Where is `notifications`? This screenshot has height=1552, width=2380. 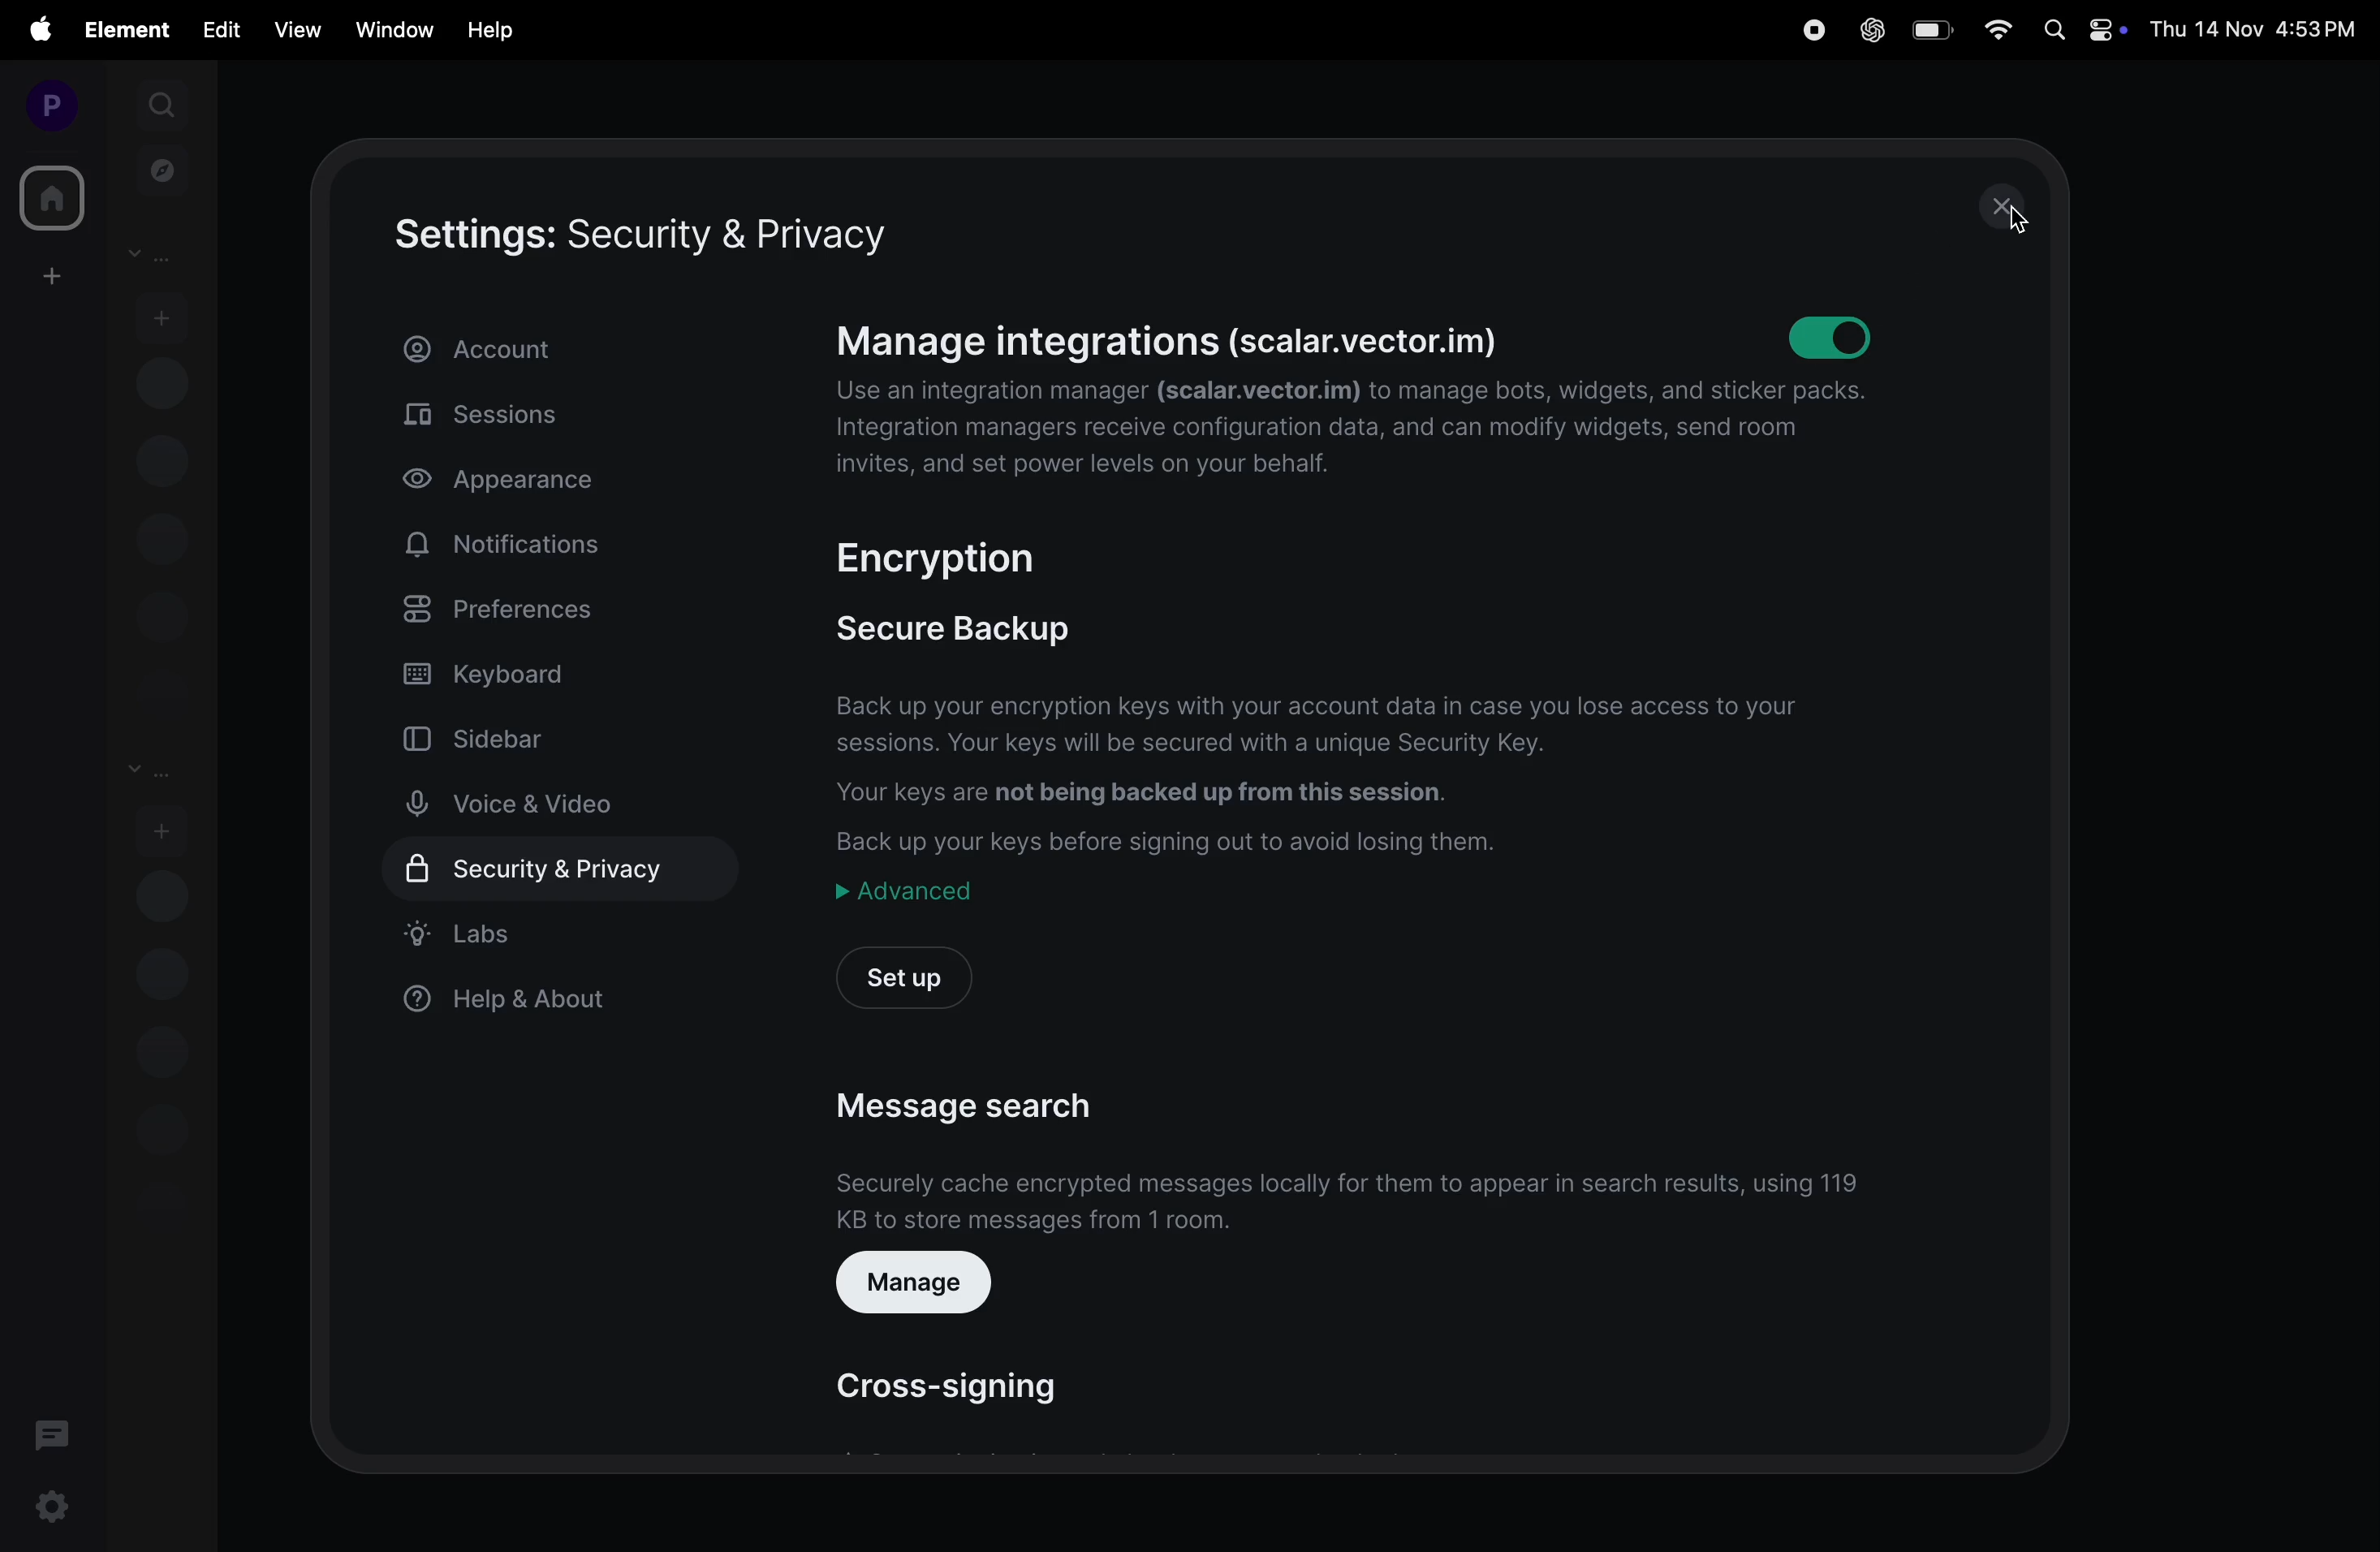
notifications is located at coordinates (498, 545).